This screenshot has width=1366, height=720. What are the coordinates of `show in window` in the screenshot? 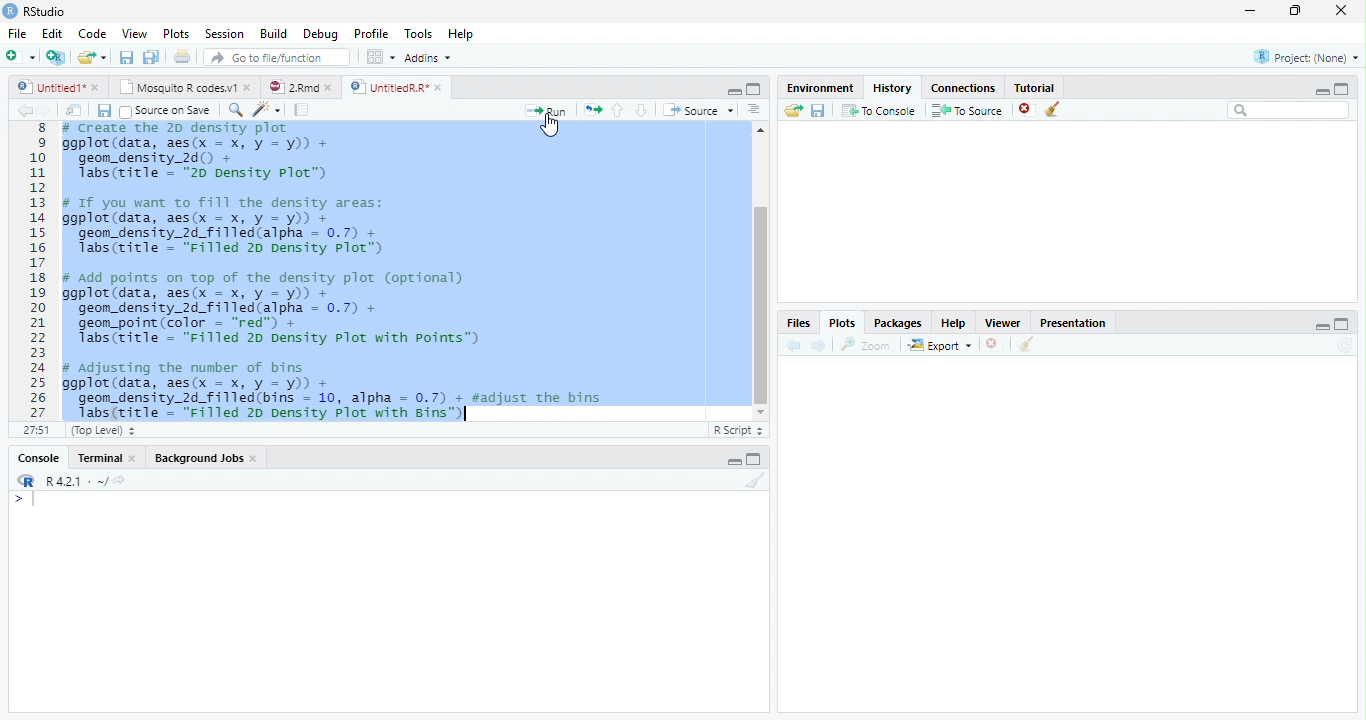 It's located at (75, 111).